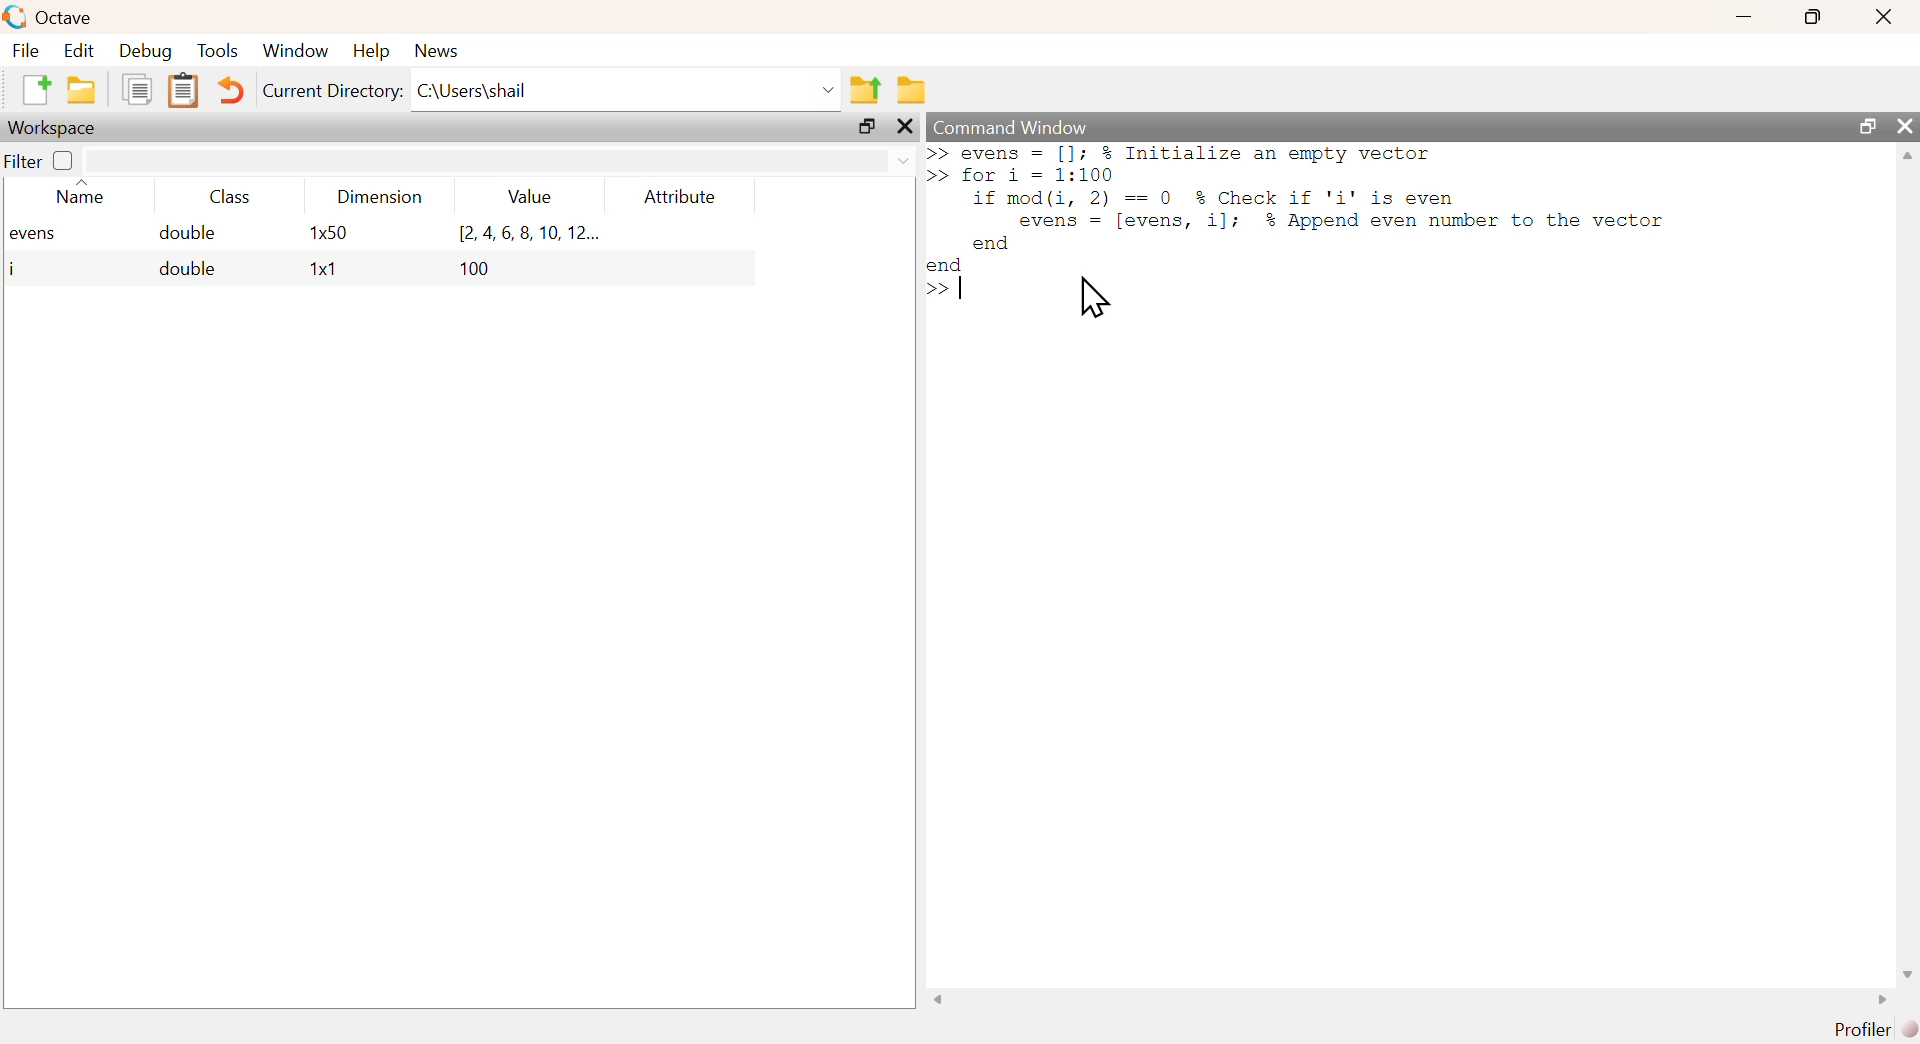  I want to click on i, so click(15, 269).